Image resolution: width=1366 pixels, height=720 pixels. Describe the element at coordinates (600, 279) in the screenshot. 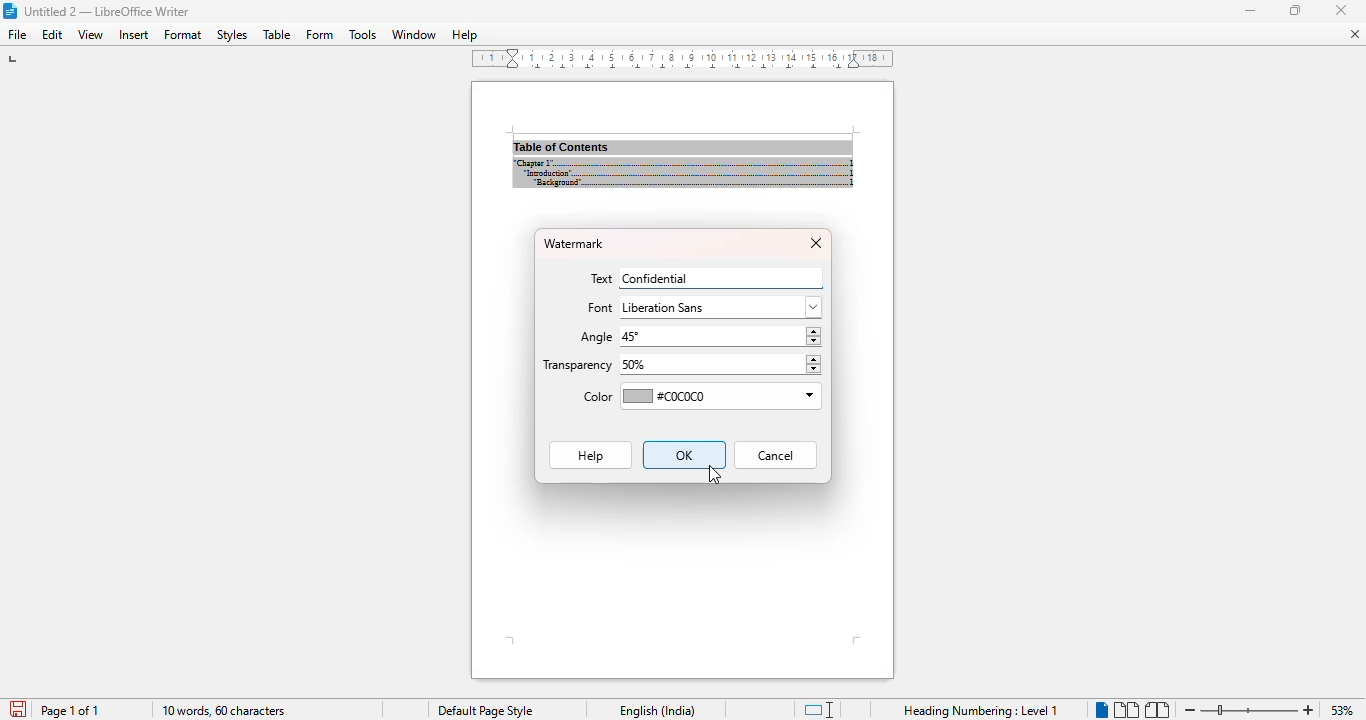

I see `text` at that location.